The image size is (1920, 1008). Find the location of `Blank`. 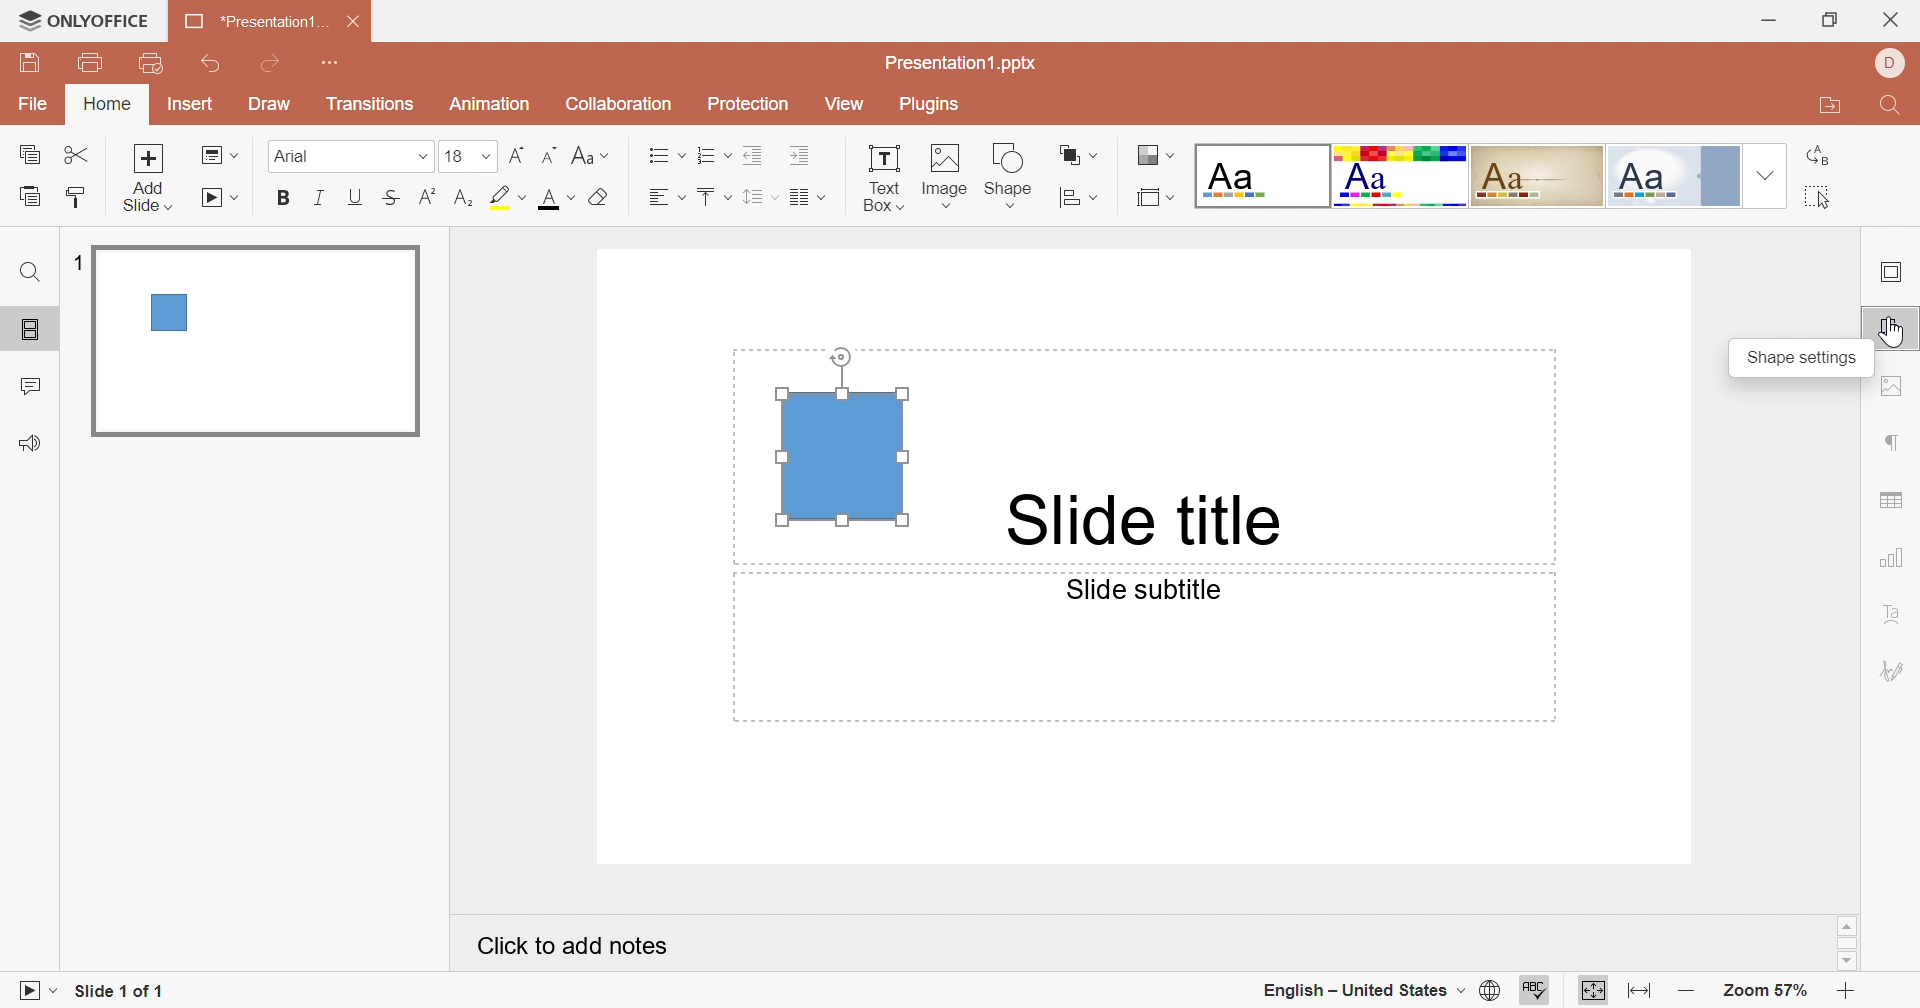

Blank is located at coordinates (1261, 178).